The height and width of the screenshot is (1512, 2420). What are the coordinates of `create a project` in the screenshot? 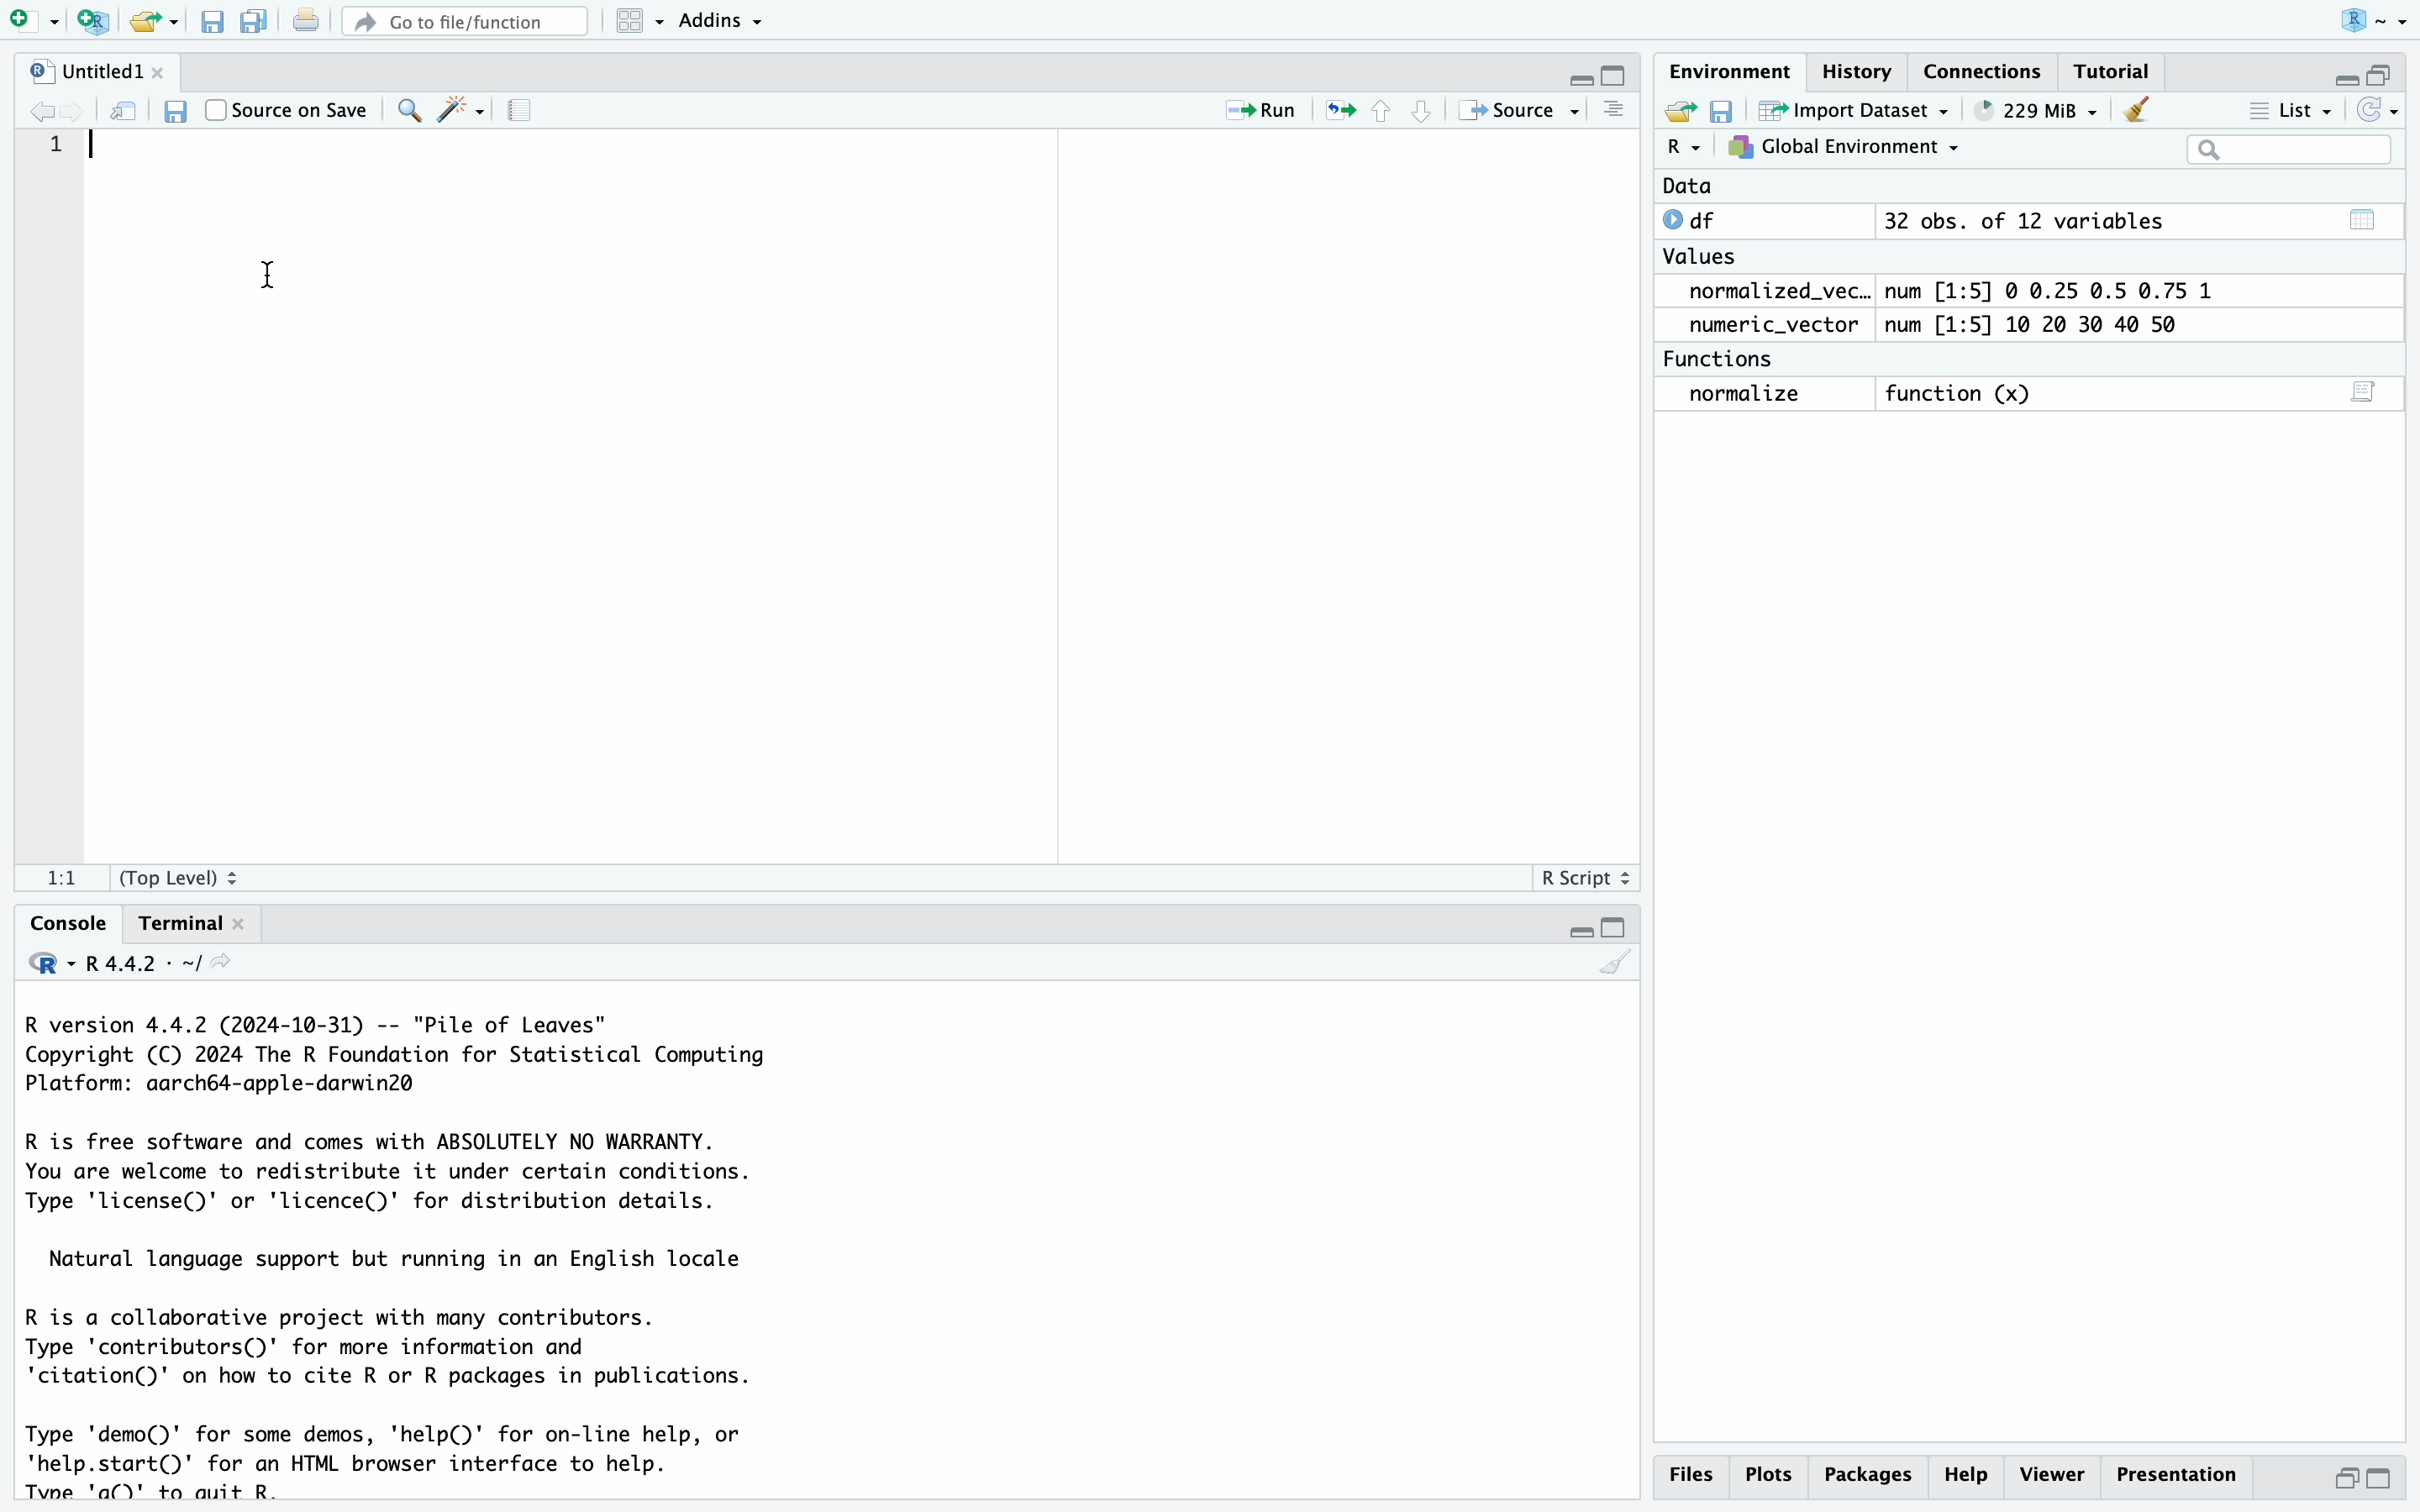 It's located at (92, 23).